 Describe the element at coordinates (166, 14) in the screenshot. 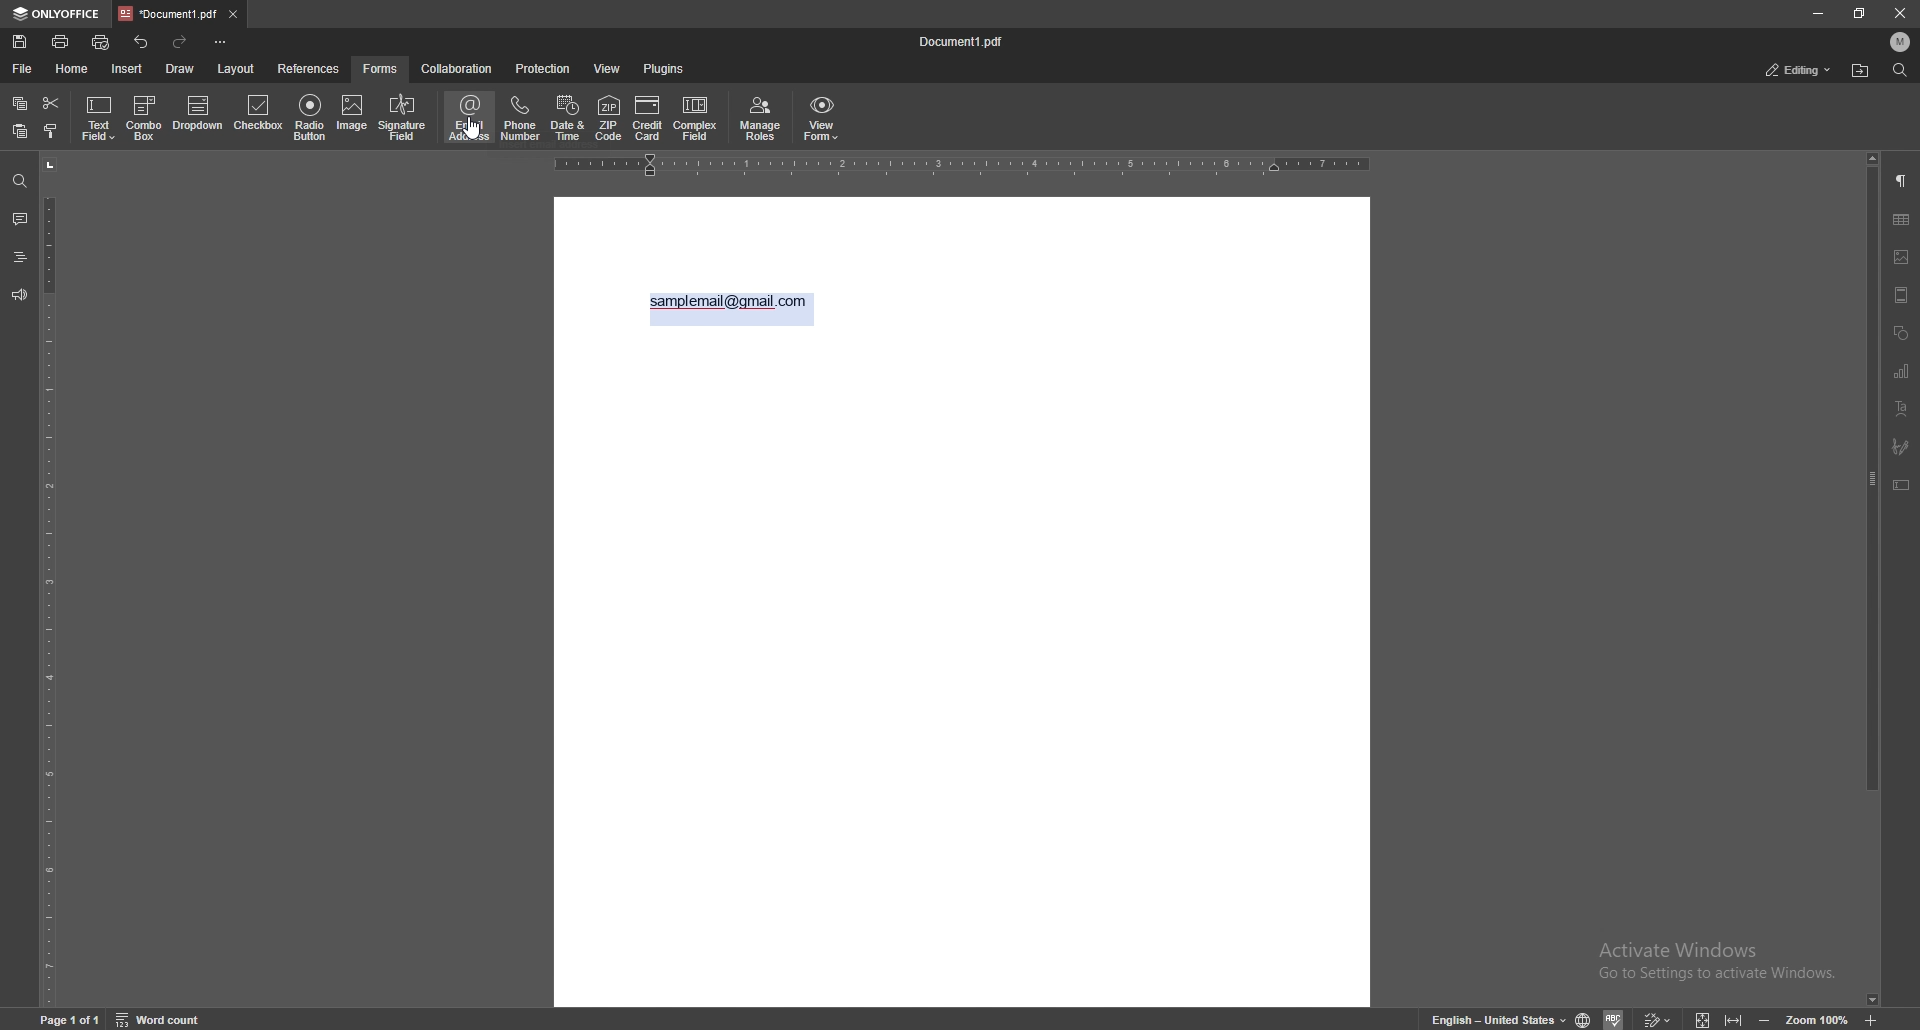

I see `tab` at that location.